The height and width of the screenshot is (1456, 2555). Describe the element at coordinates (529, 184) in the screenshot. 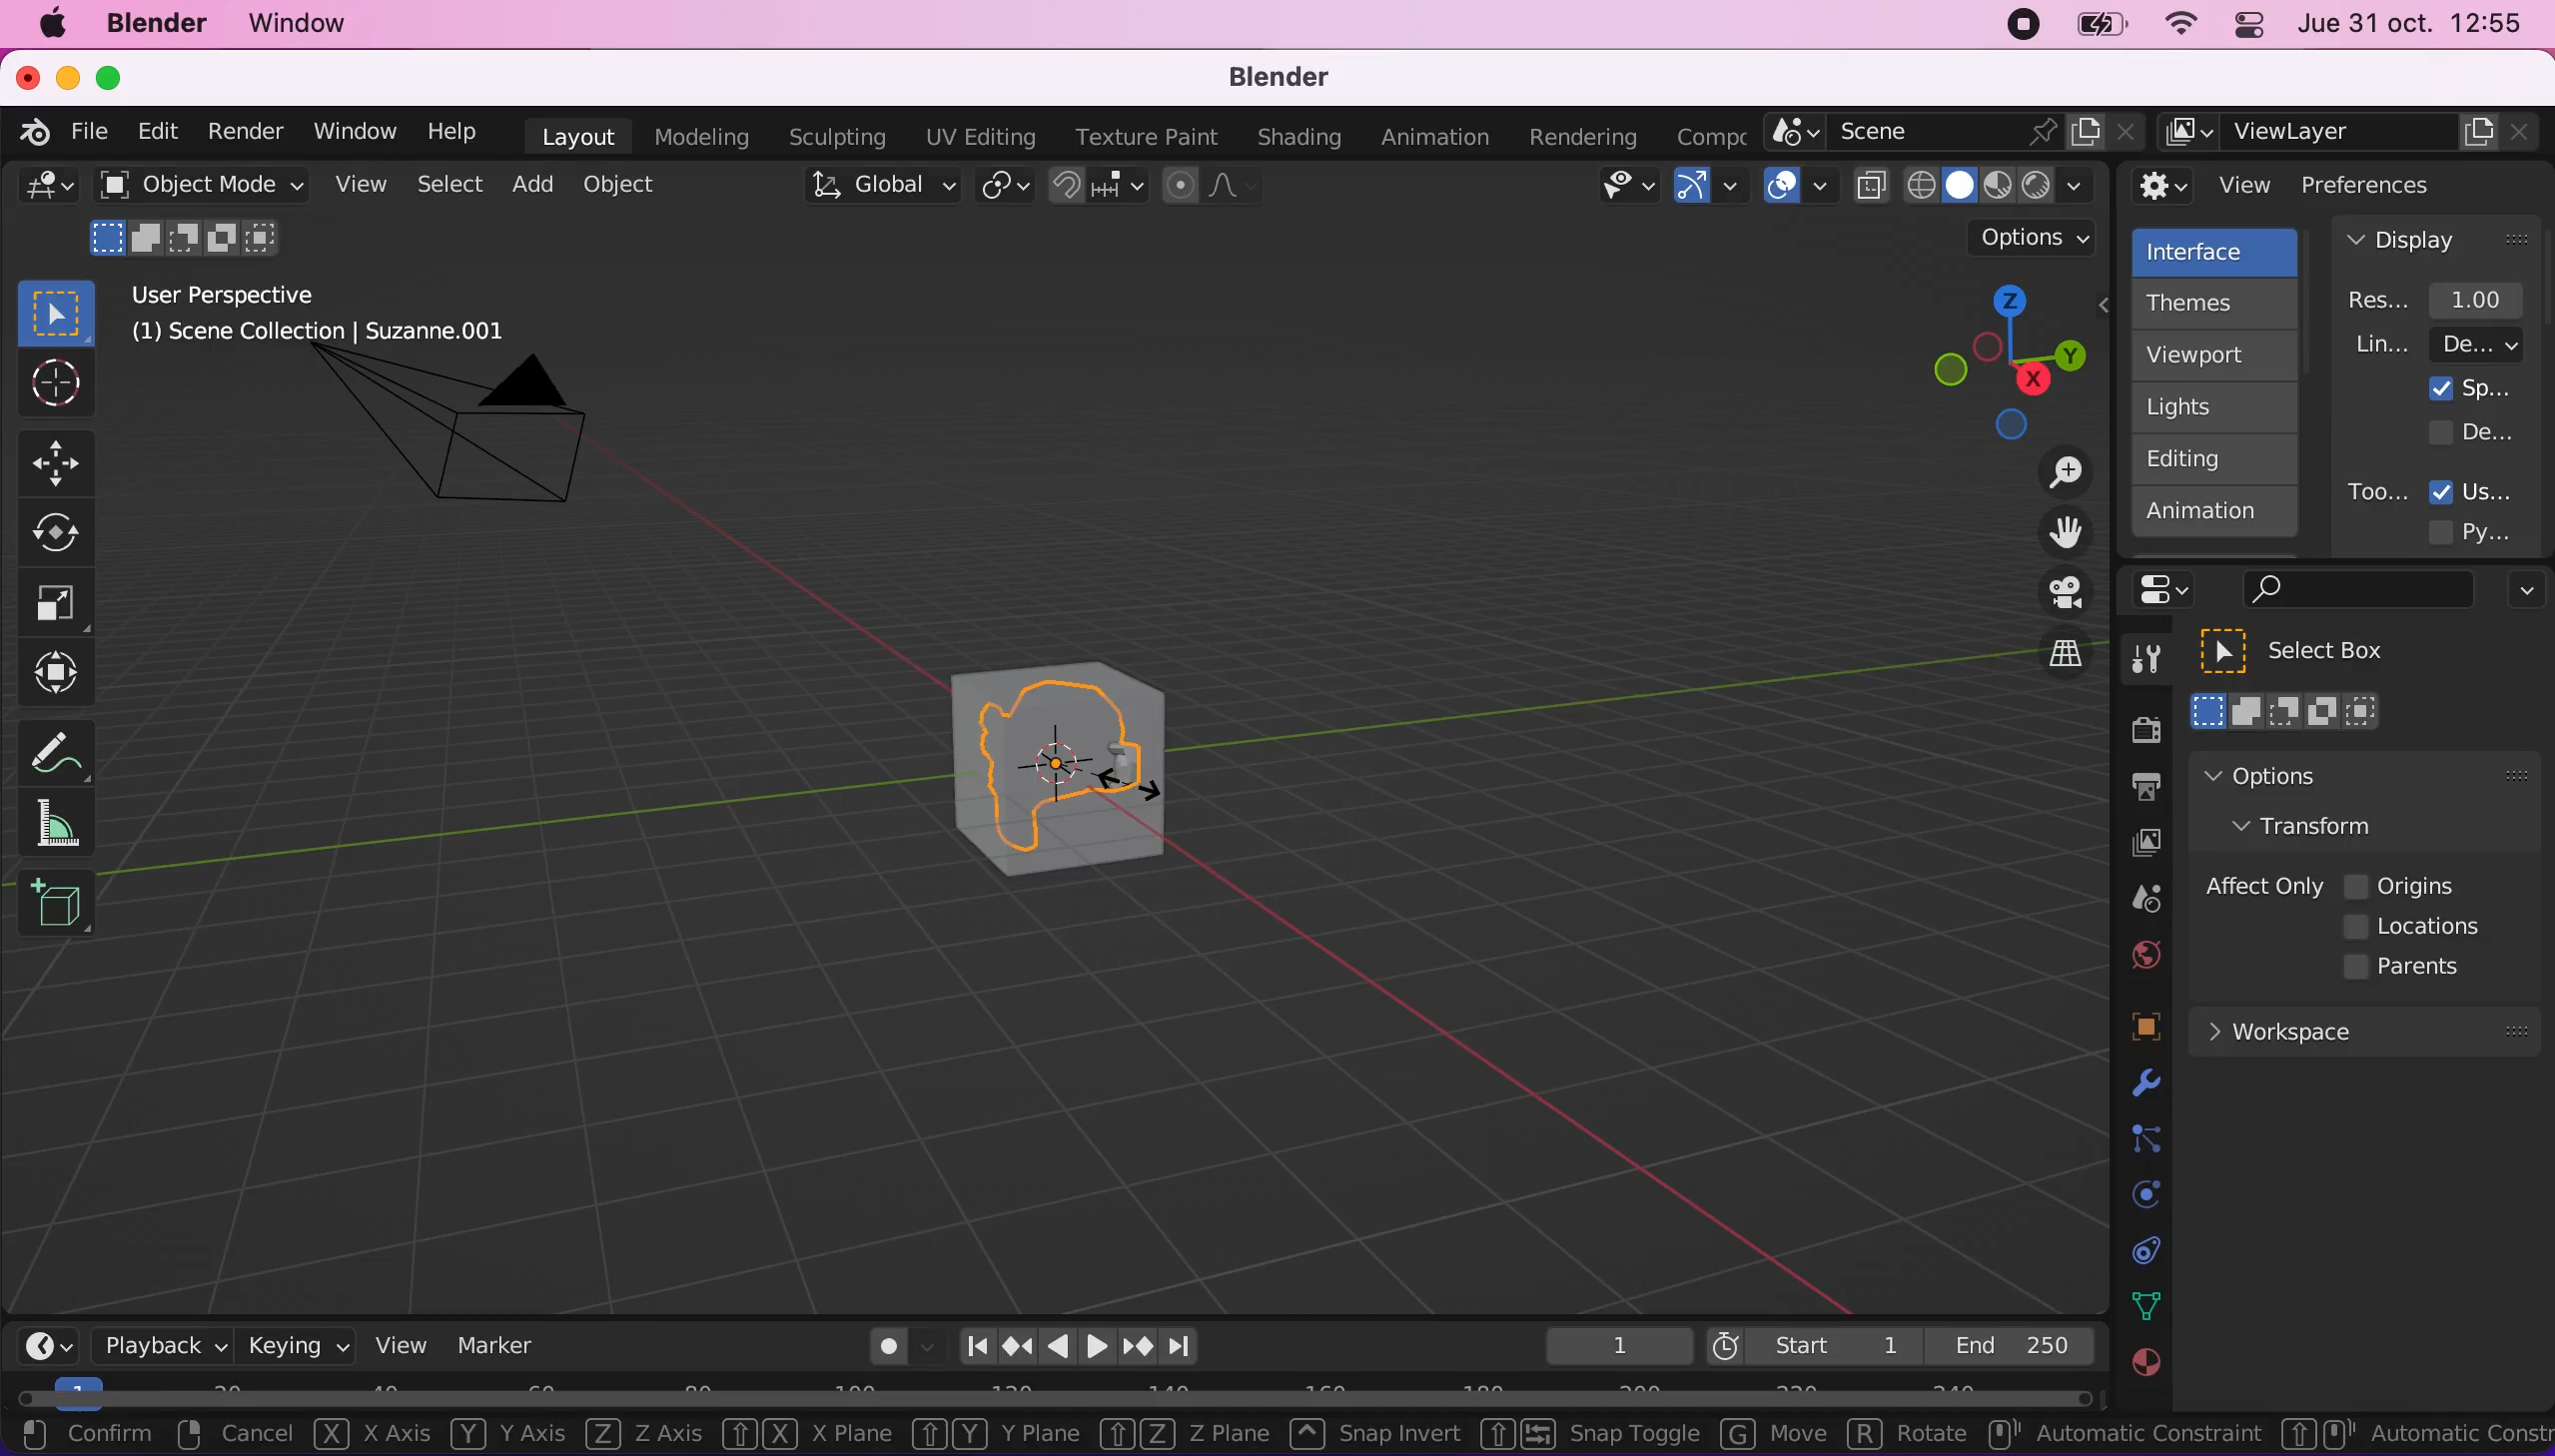

I see `add` at that location.